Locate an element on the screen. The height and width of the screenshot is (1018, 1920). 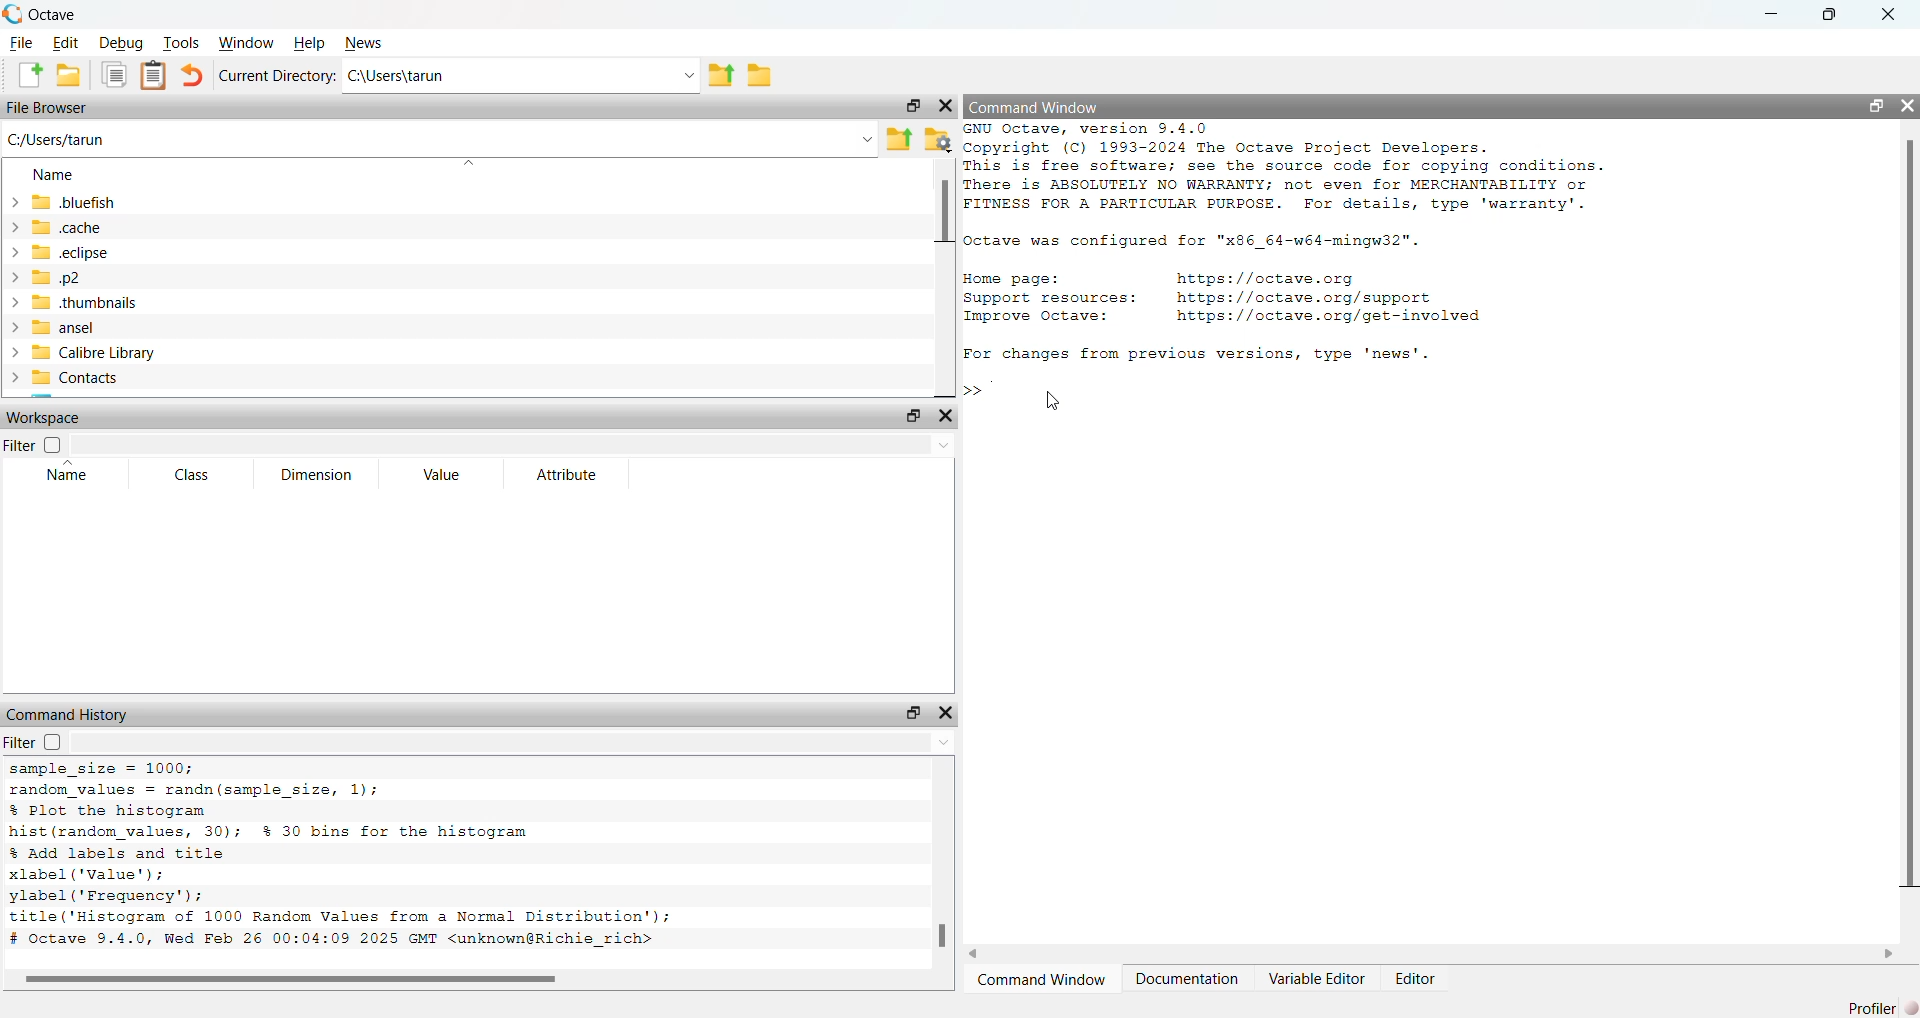
duplicate is located at coordinates (114, 74).